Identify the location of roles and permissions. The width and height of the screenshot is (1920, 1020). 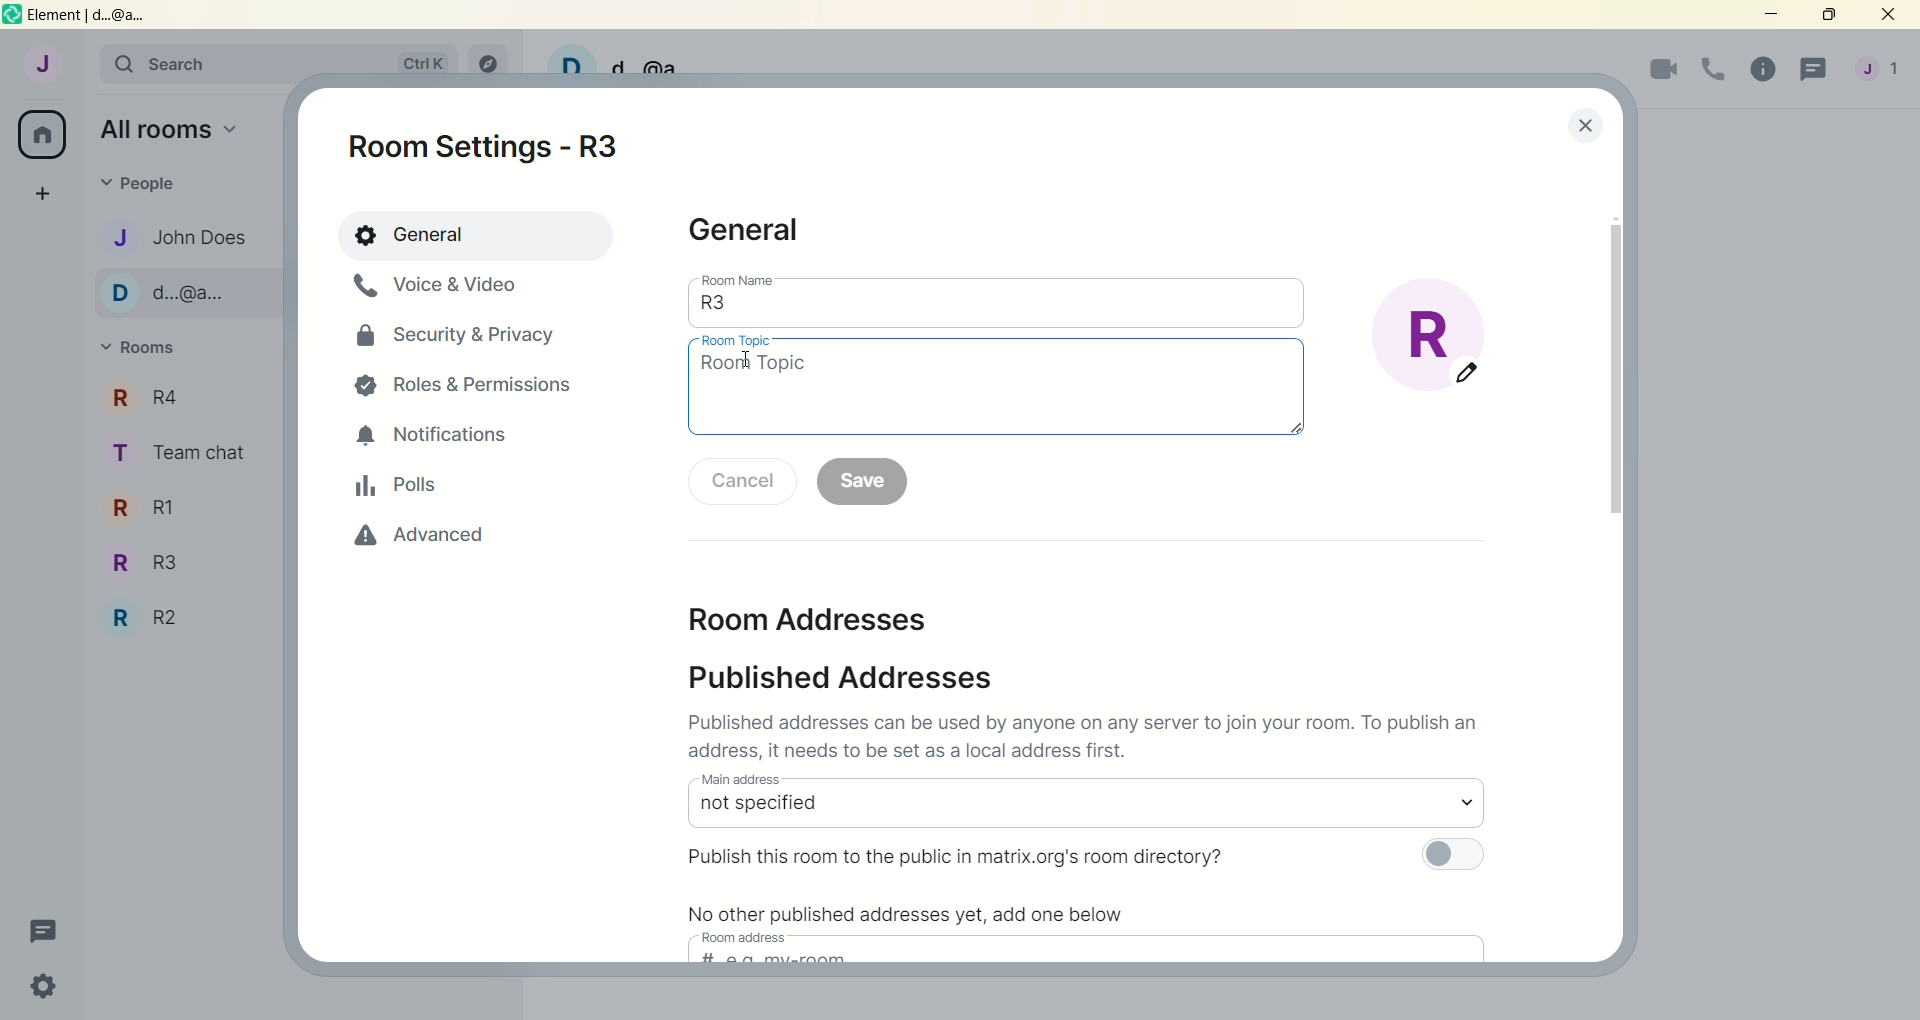
(464, 383).